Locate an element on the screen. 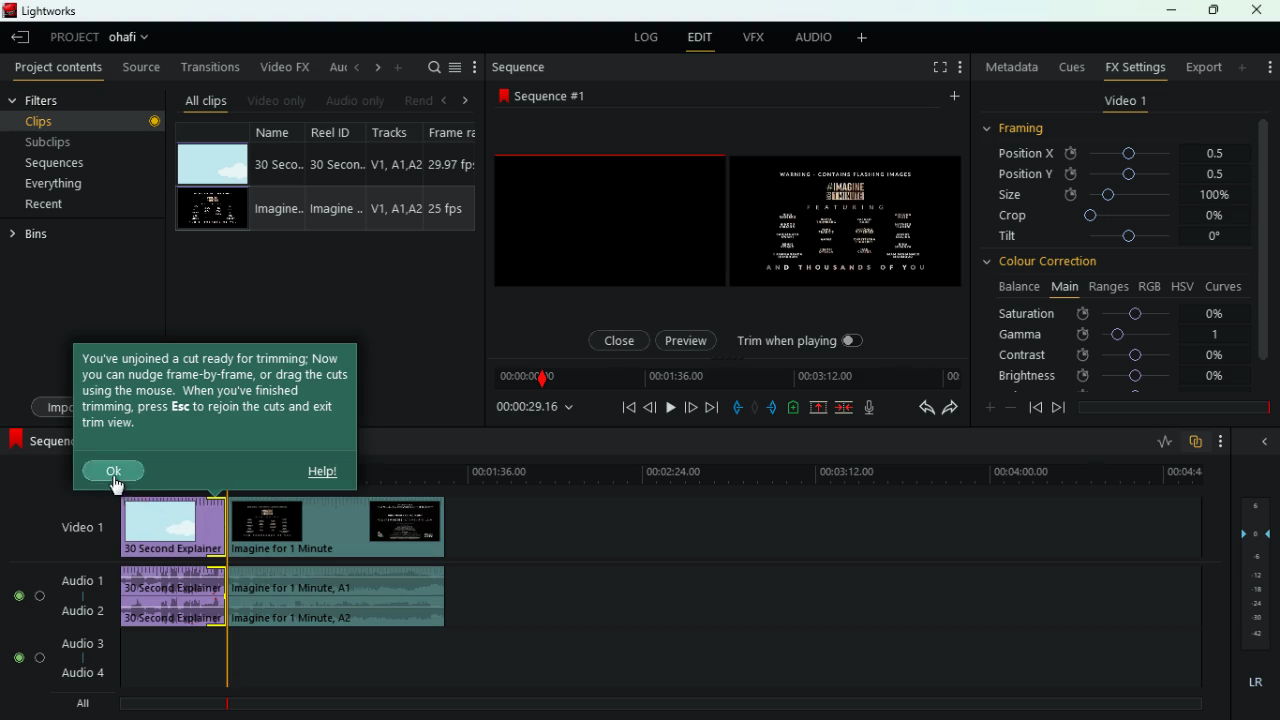 The image size is (1280, 720). frames is located at coordinates (1253, 574).